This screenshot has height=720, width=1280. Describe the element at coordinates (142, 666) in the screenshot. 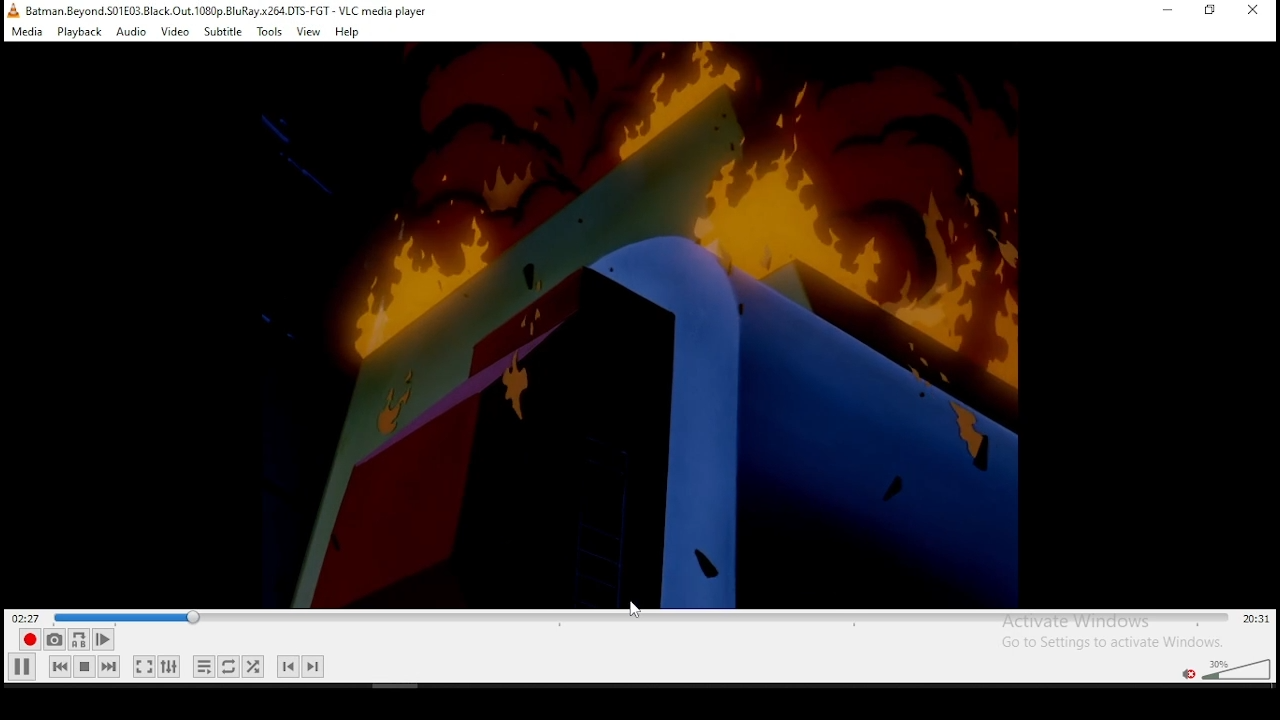

I see `toggle fullscreen` at that location.